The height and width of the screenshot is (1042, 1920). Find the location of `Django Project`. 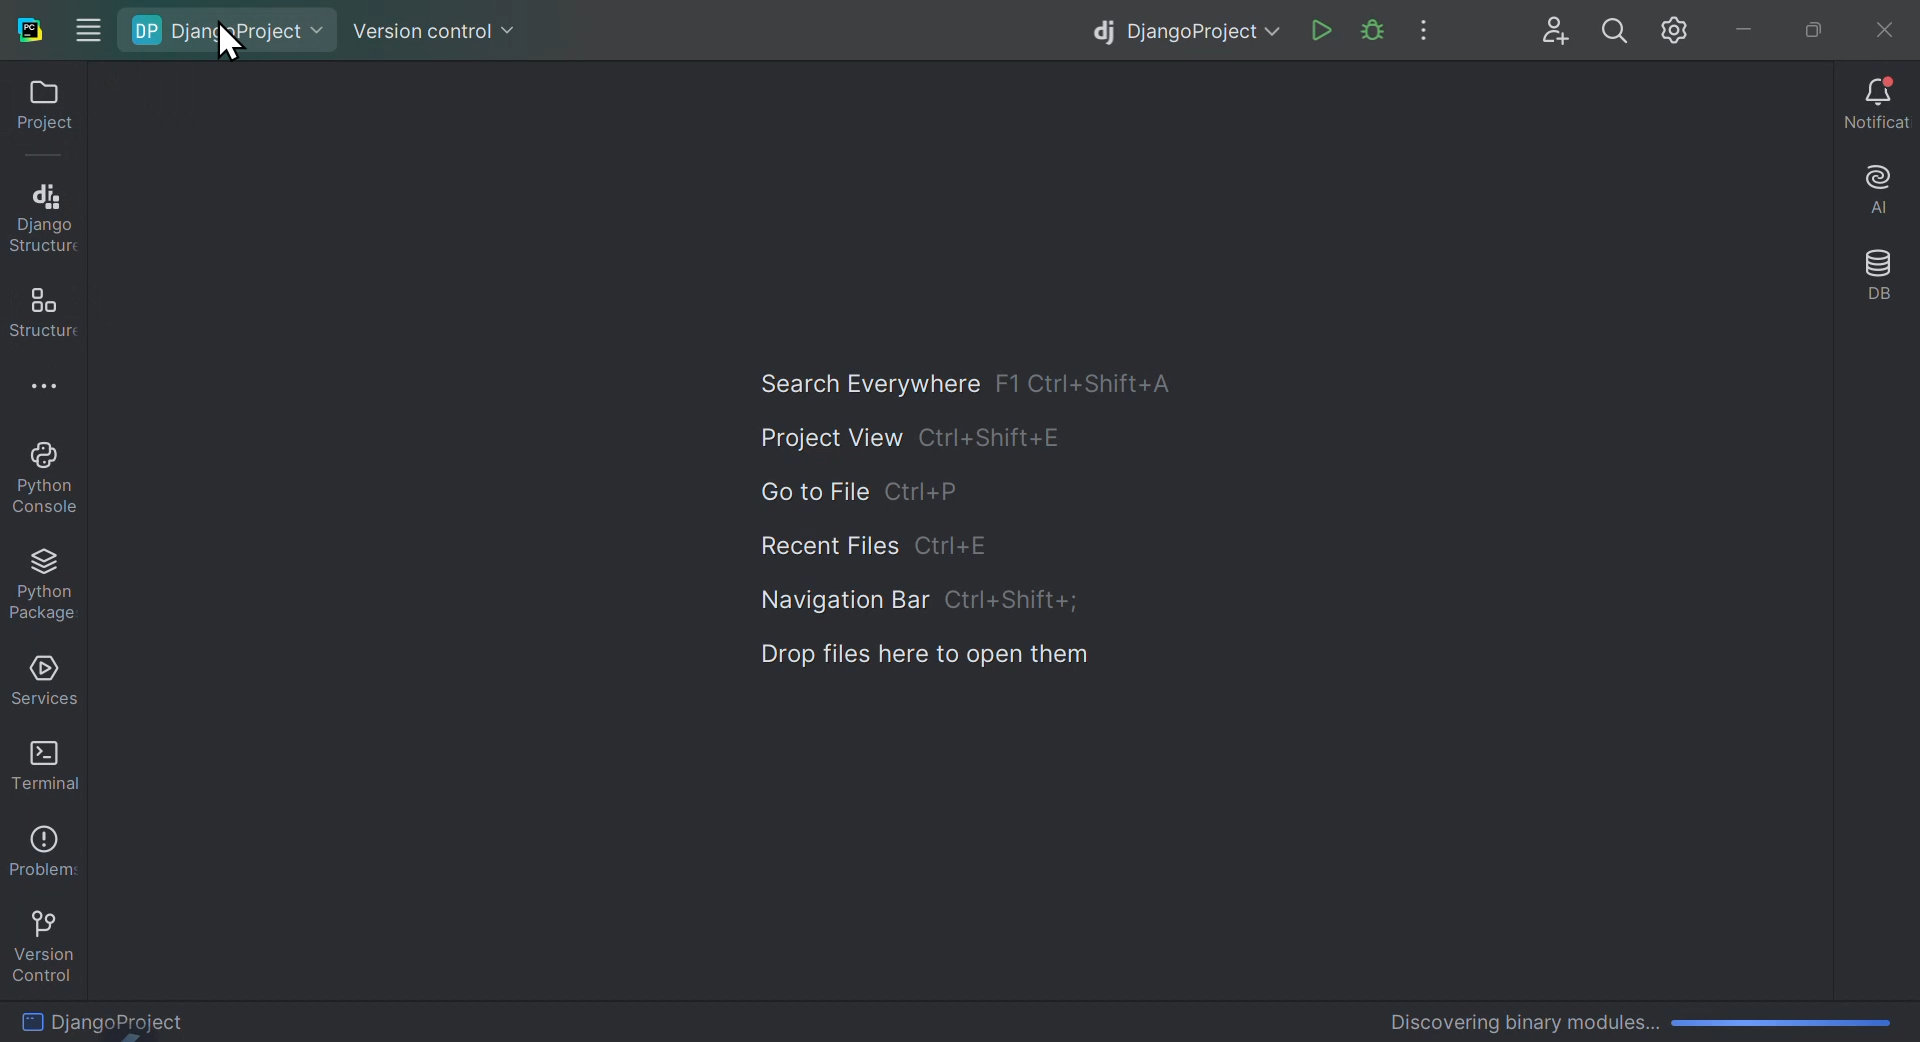

Django Project is located at coordinates (172, 1018).